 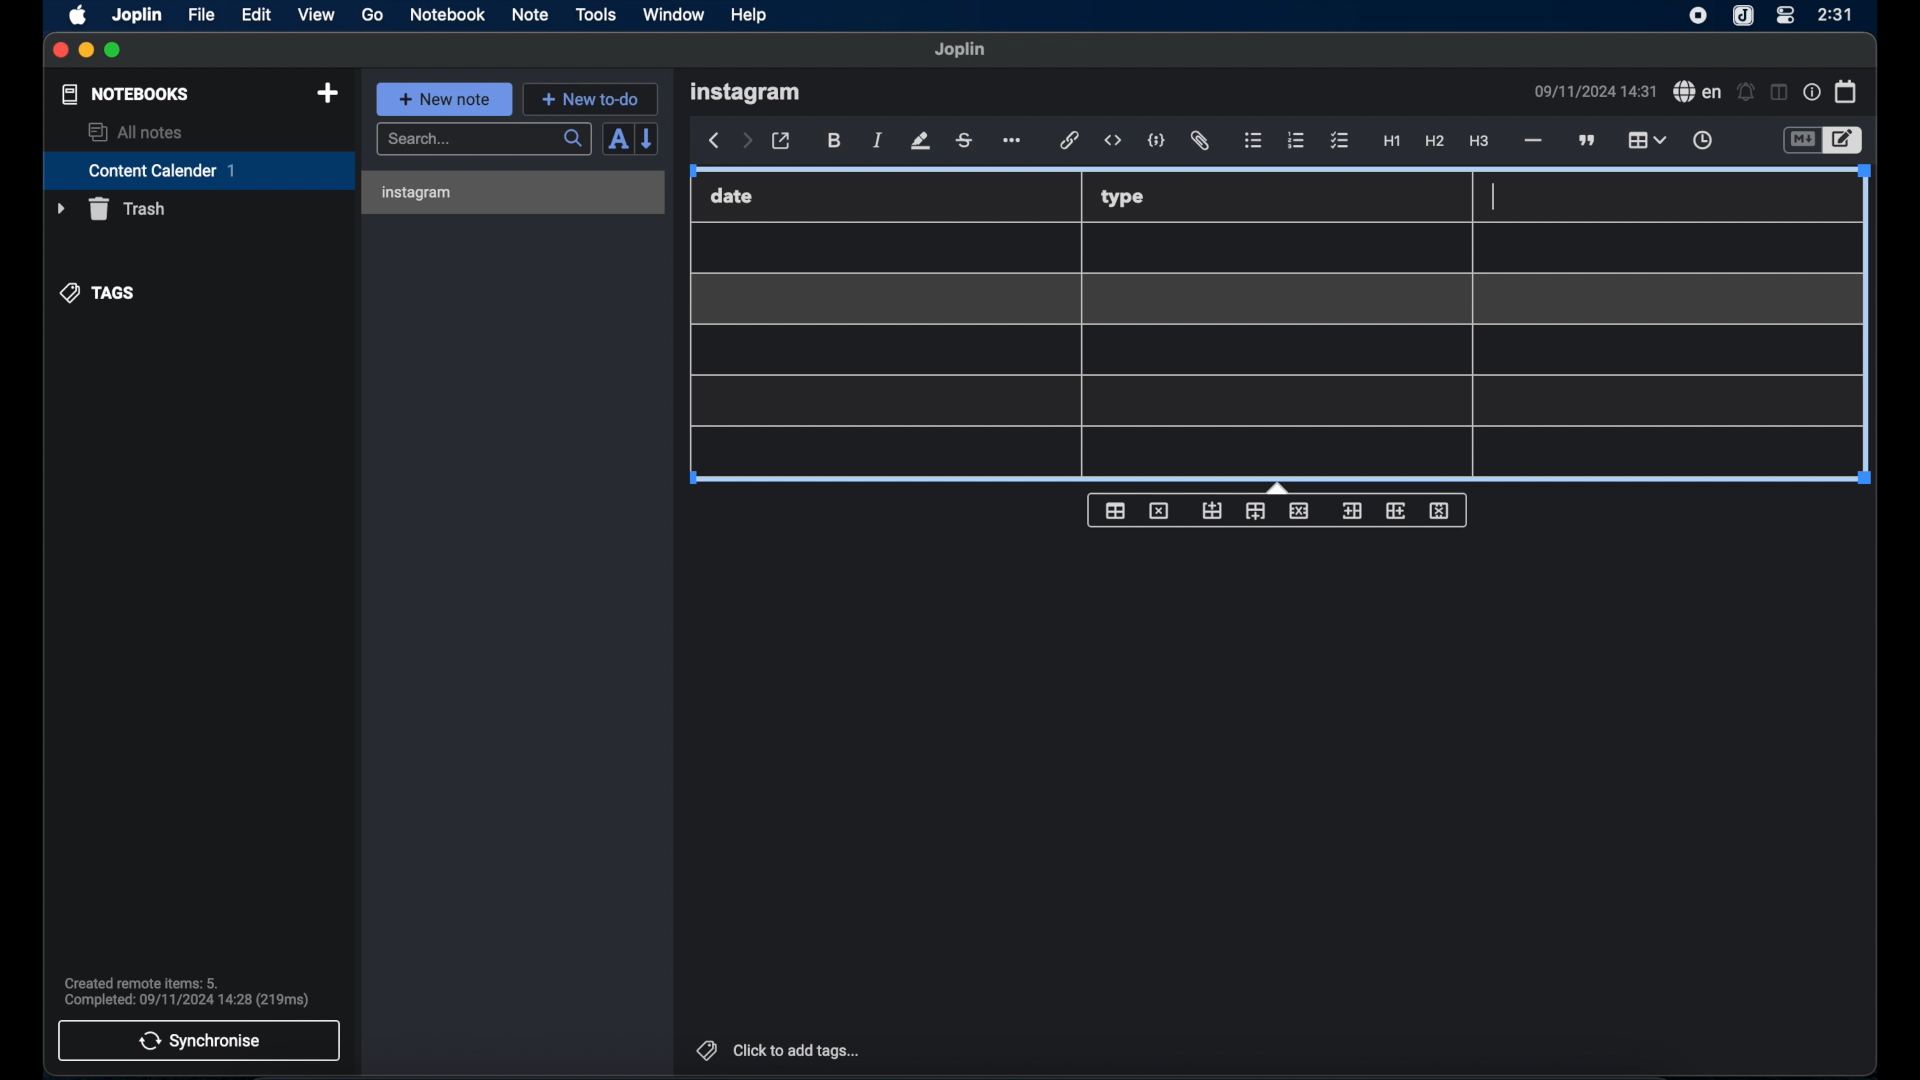 What do you see at coordinates (137, 132) in the screenshot?
I see `all notes` at bounding box center [137, 132].